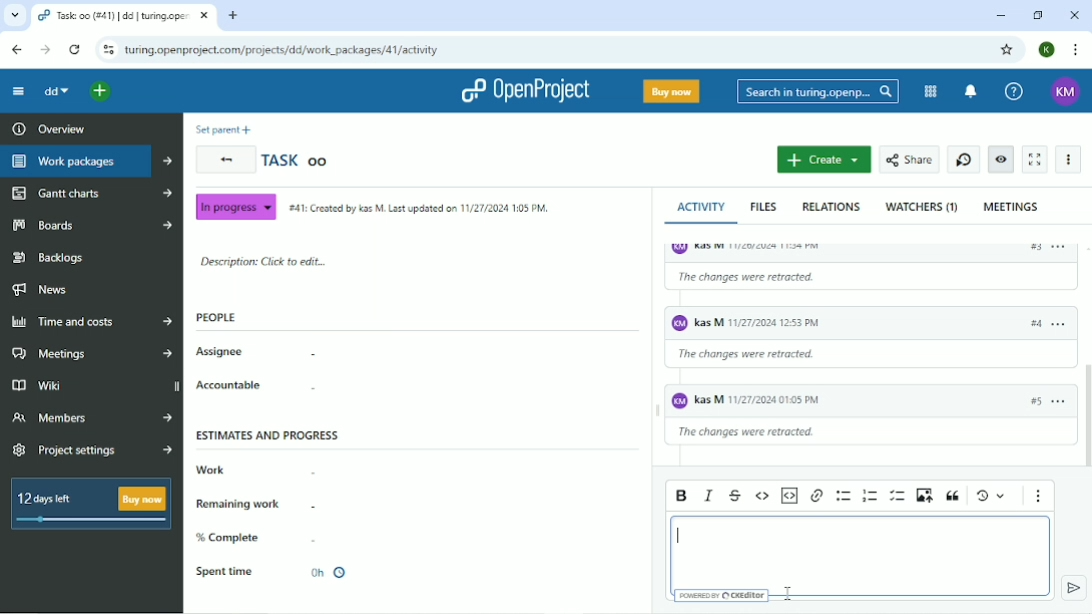 The height and width of the screenshot is (614, 1092). I want to click on Back, so click(226, 160).